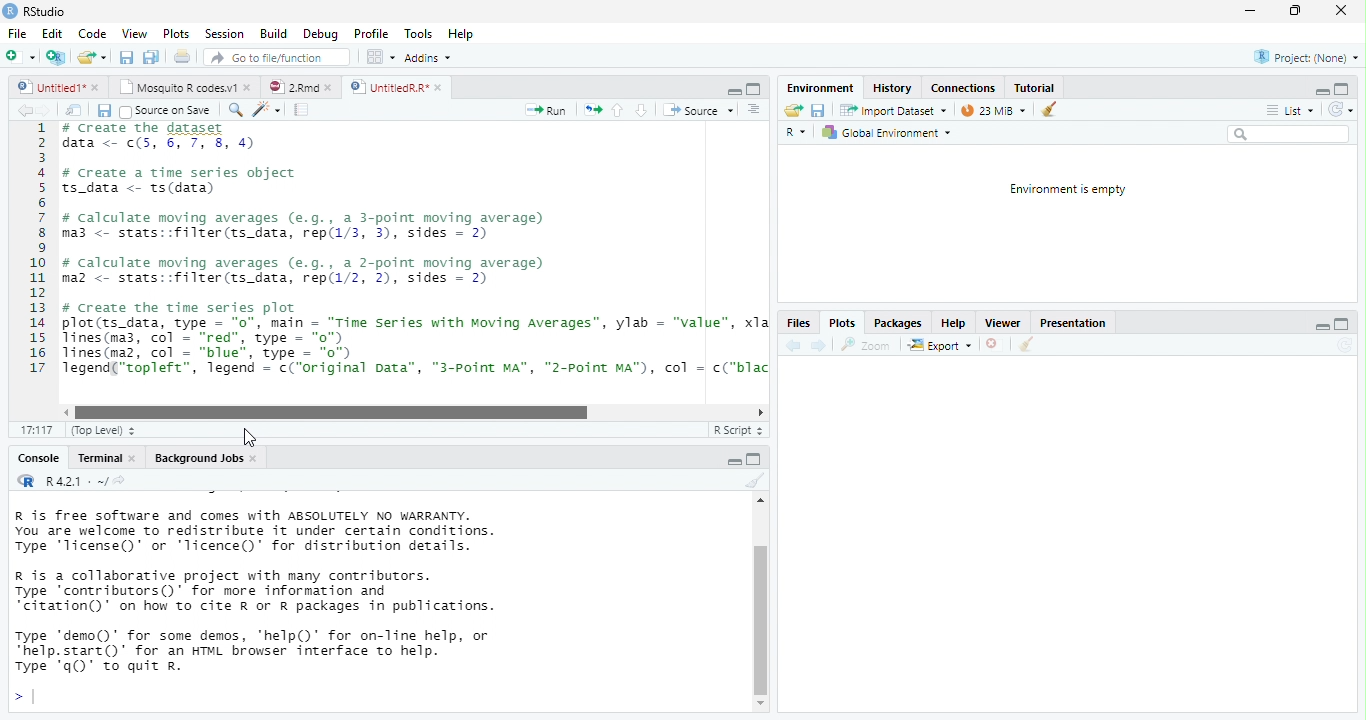  What do you see at coordinates (798, 134) in the screenshot?
I see `R` at bounding box center [798, 134].